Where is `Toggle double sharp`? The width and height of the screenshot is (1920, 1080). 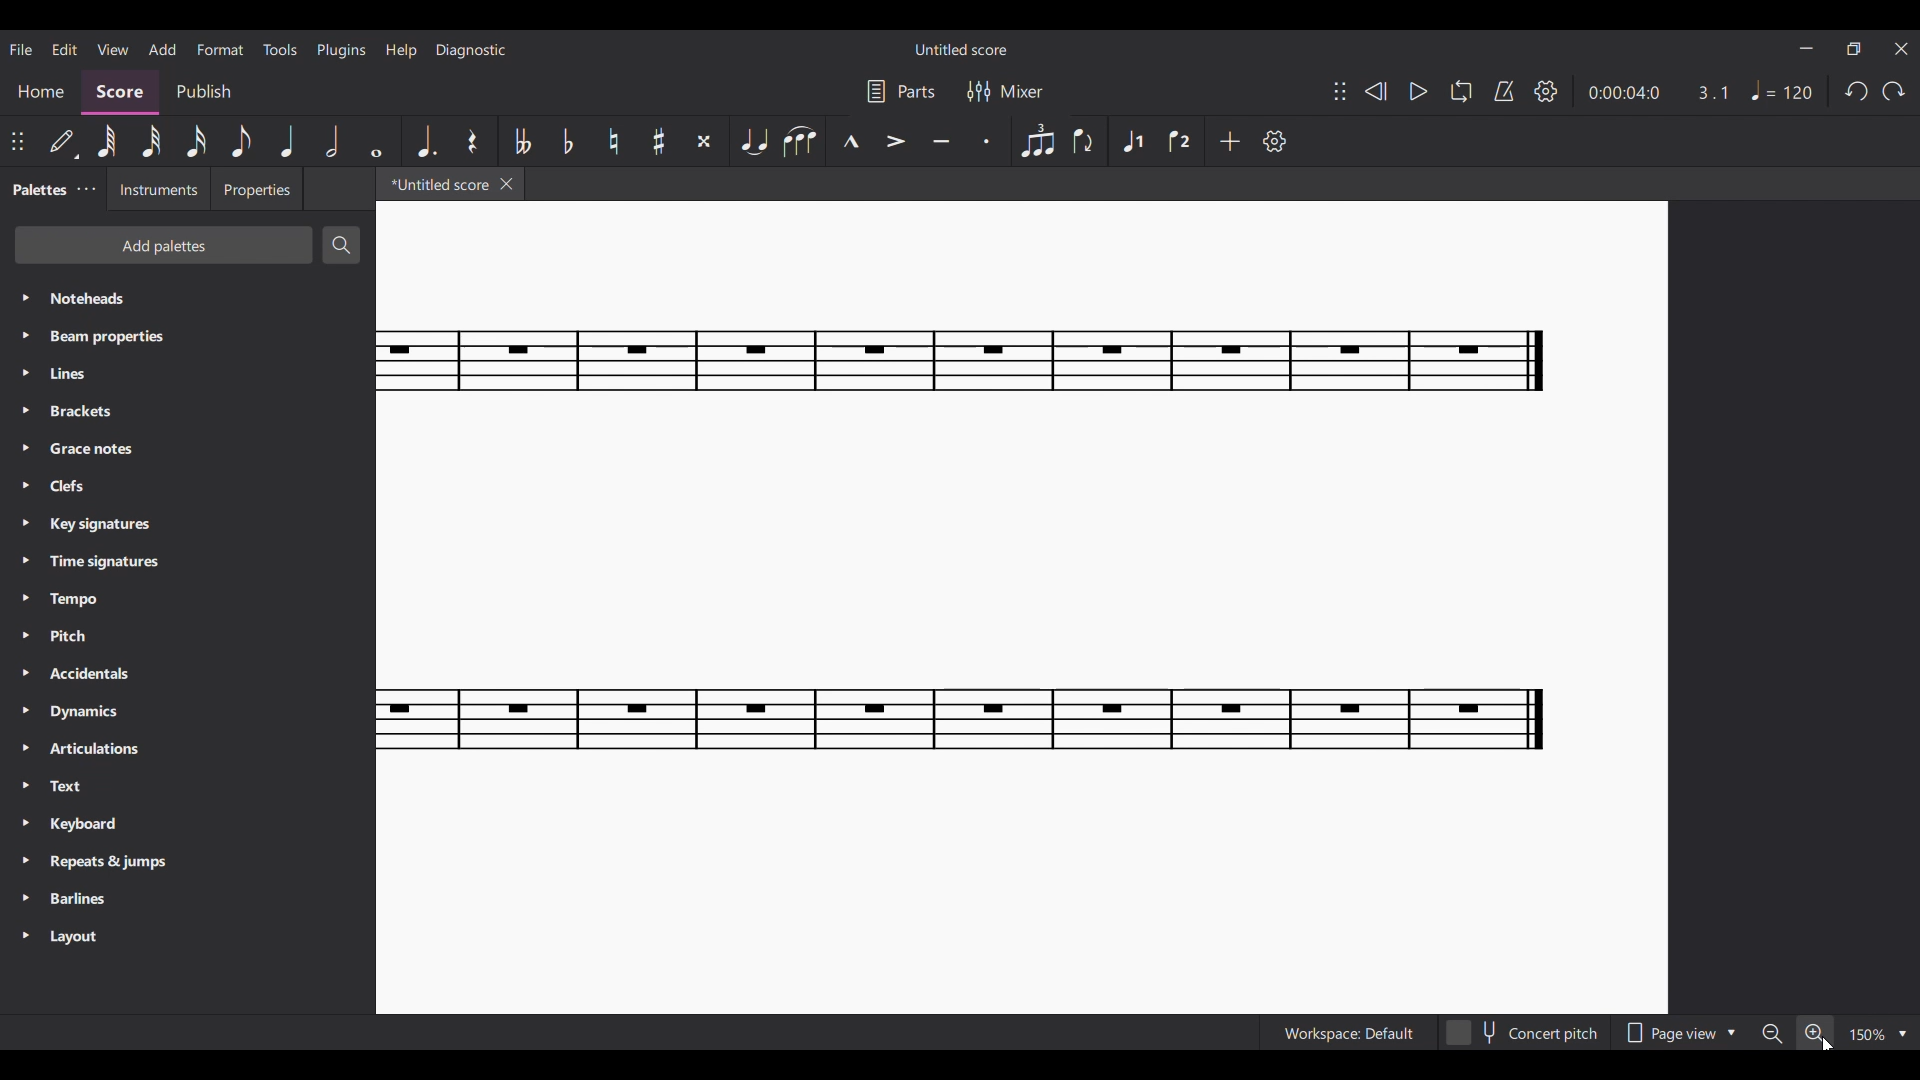
Toggle double sharp is located at coordinates (705, 141).